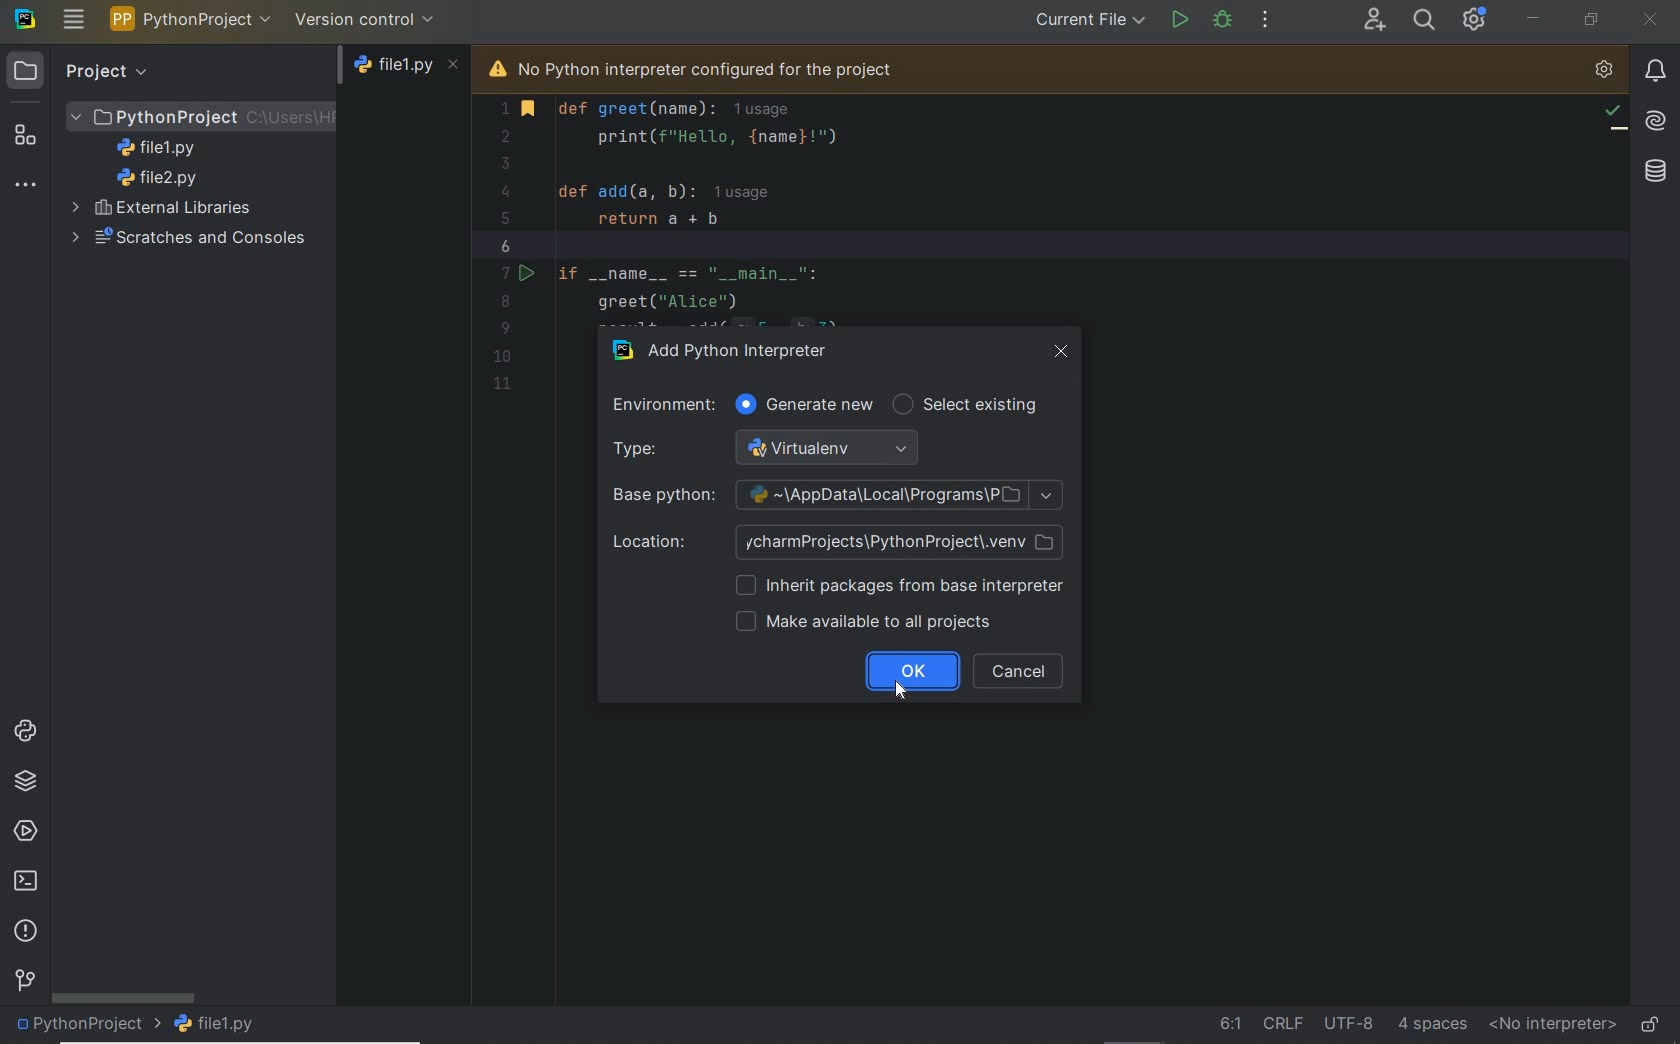  What do you see at coordinates (27, 781) in the screenshot?
I see `python packages` at bounding box center [27, 781].